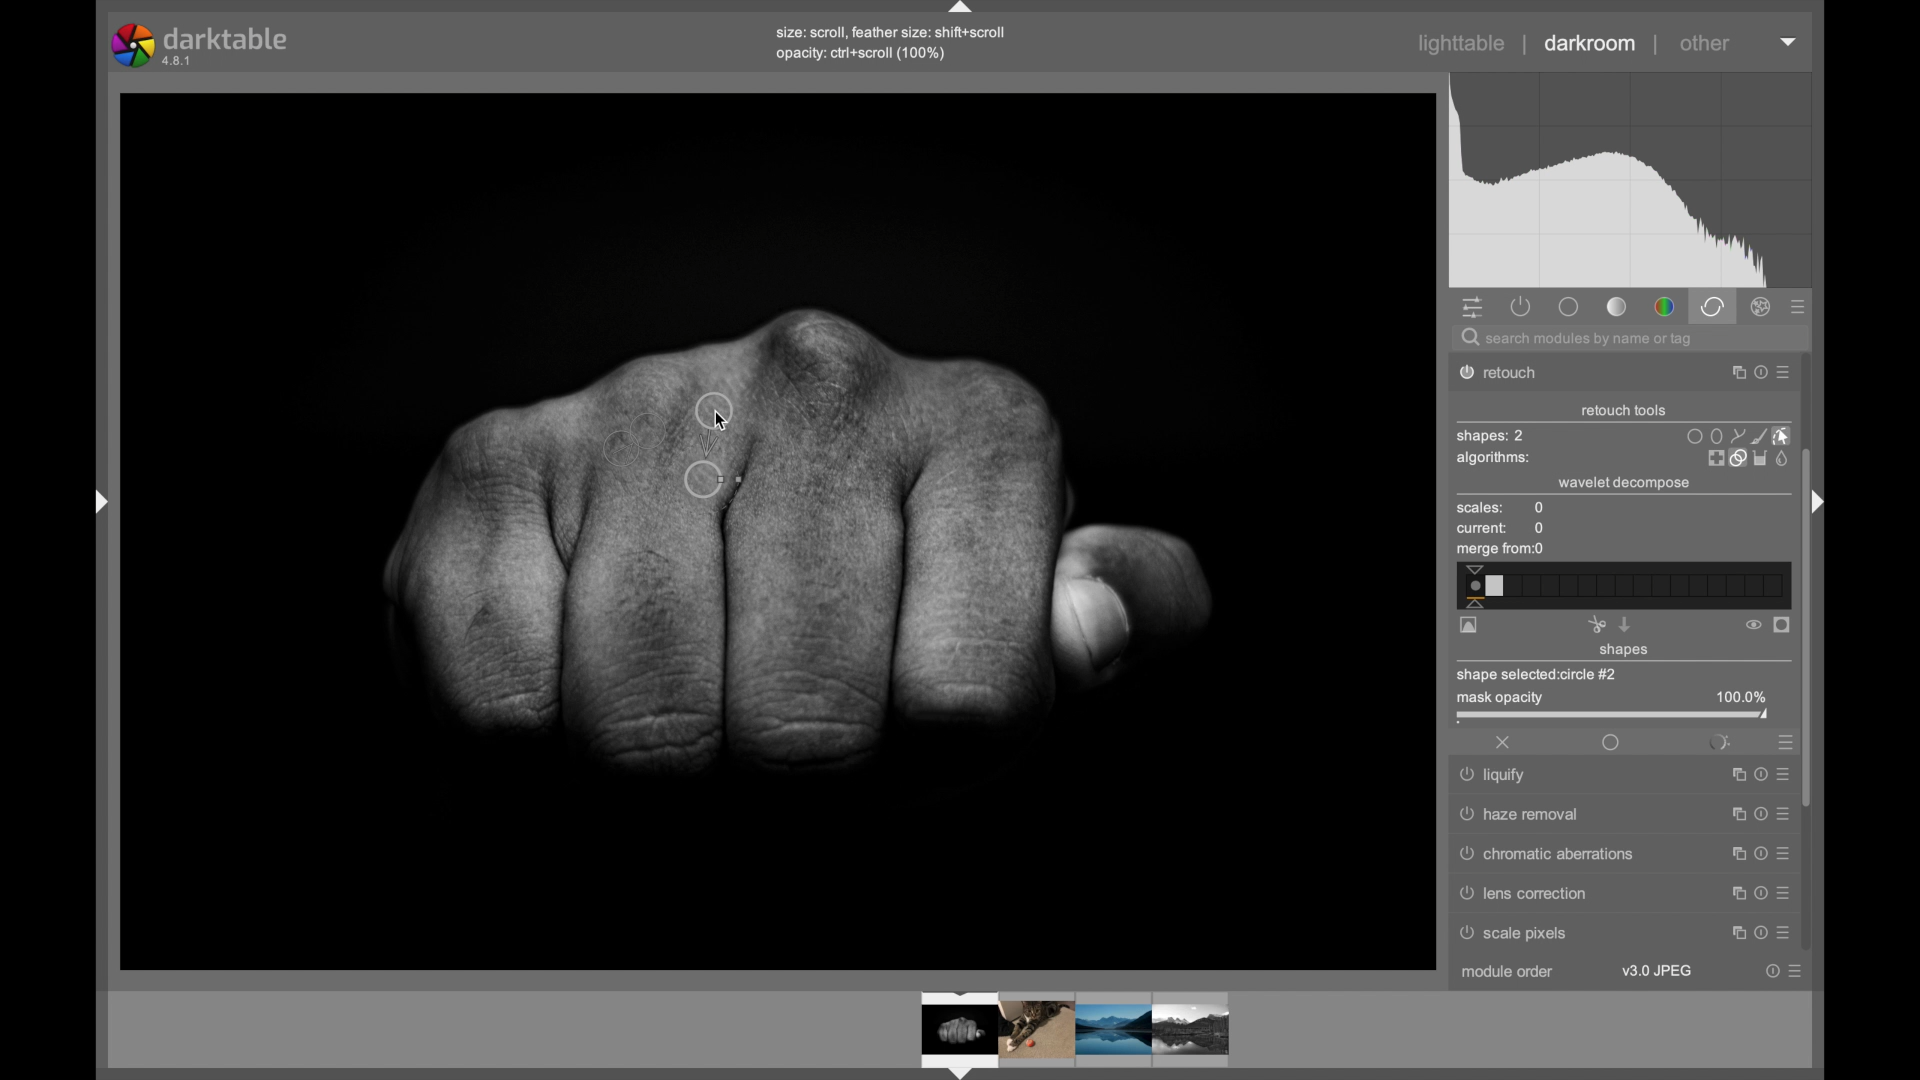 This screenshot has width=1920, height=1080. Describe the element at coordinates (1489, 436) in the screenshot. I see `shapes: 1` at that location.